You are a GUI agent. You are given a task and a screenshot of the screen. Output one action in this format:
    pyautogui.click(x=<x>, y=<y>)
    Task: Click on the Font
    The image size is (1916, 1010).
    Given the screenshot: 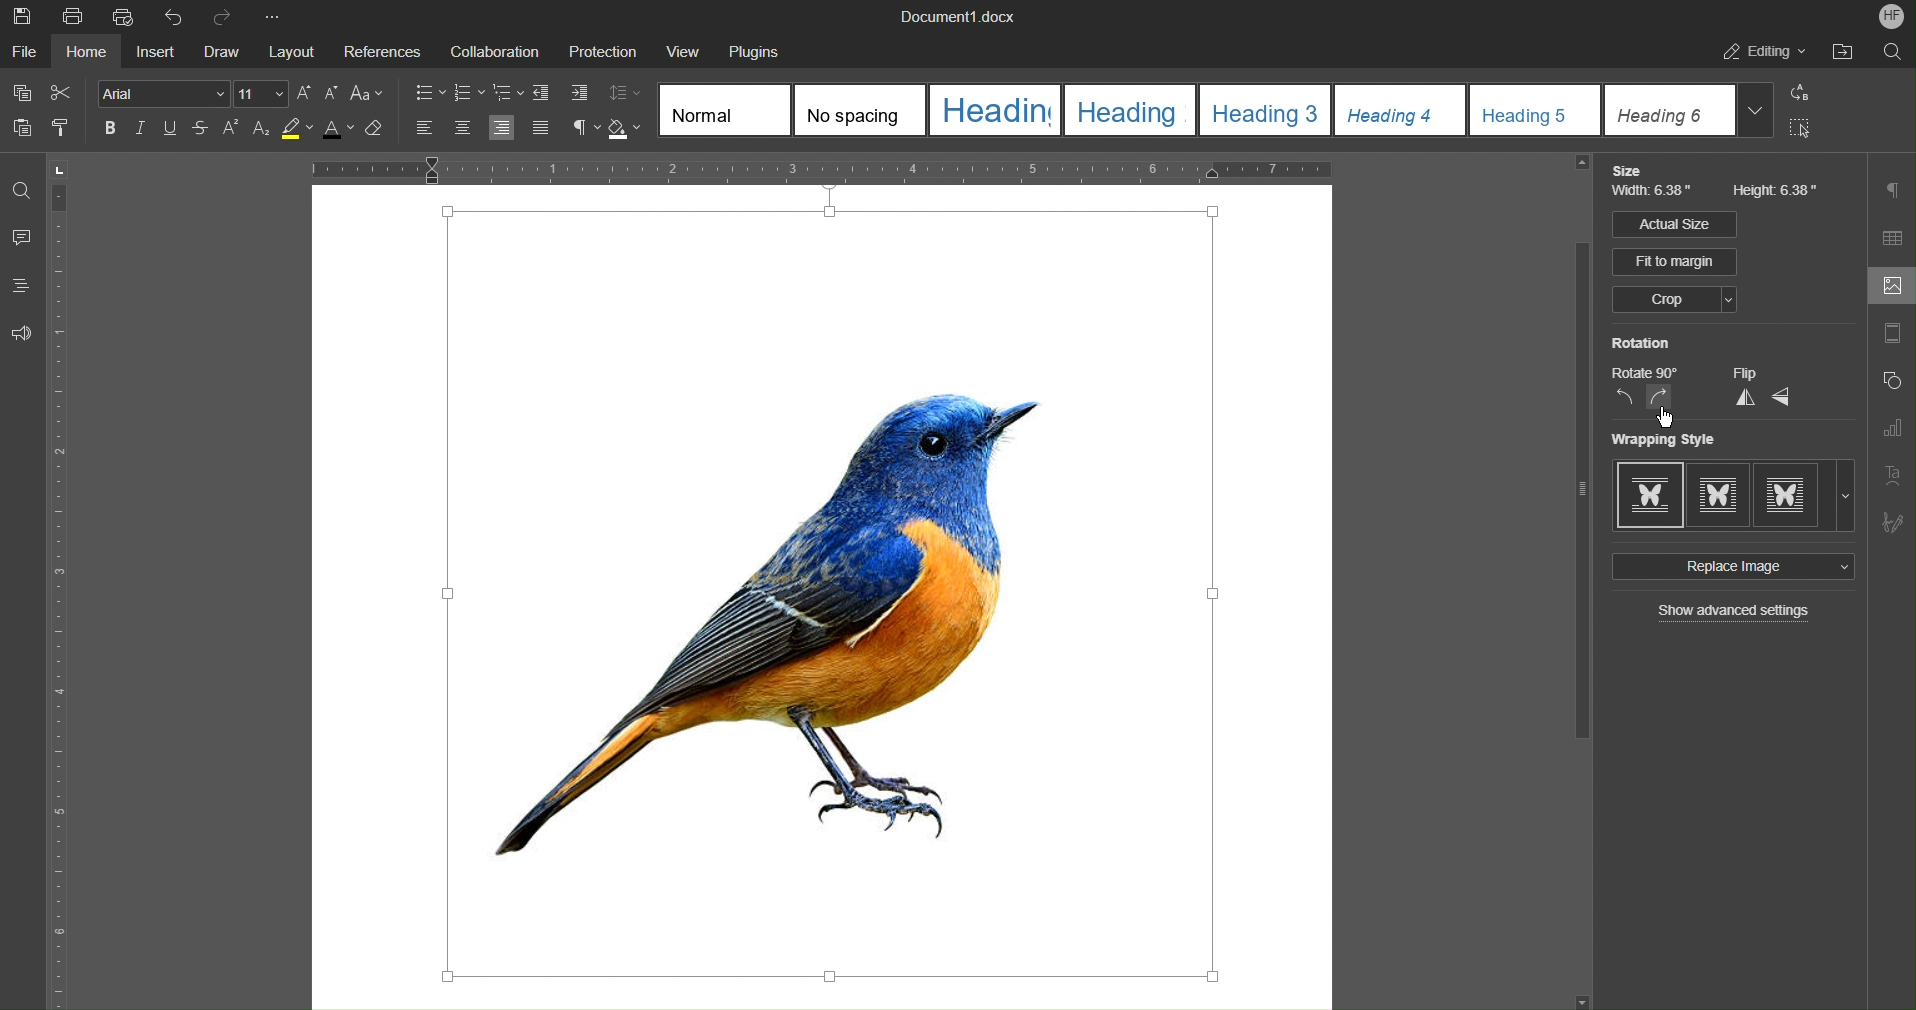 What is the action you would take?
    pyautogui.click(x=163, y=92)
    